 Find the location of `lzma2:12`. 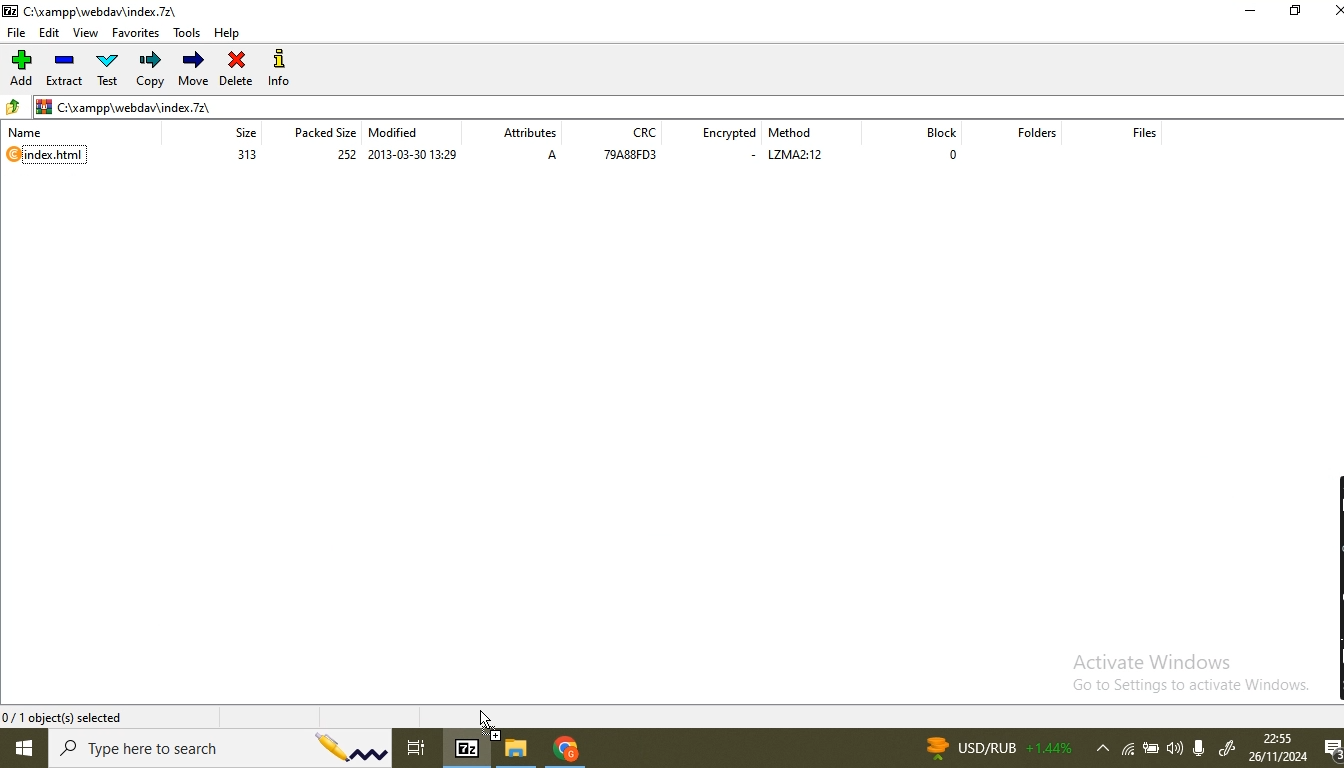

lzma2:12 is located at coordinates (807, 159).